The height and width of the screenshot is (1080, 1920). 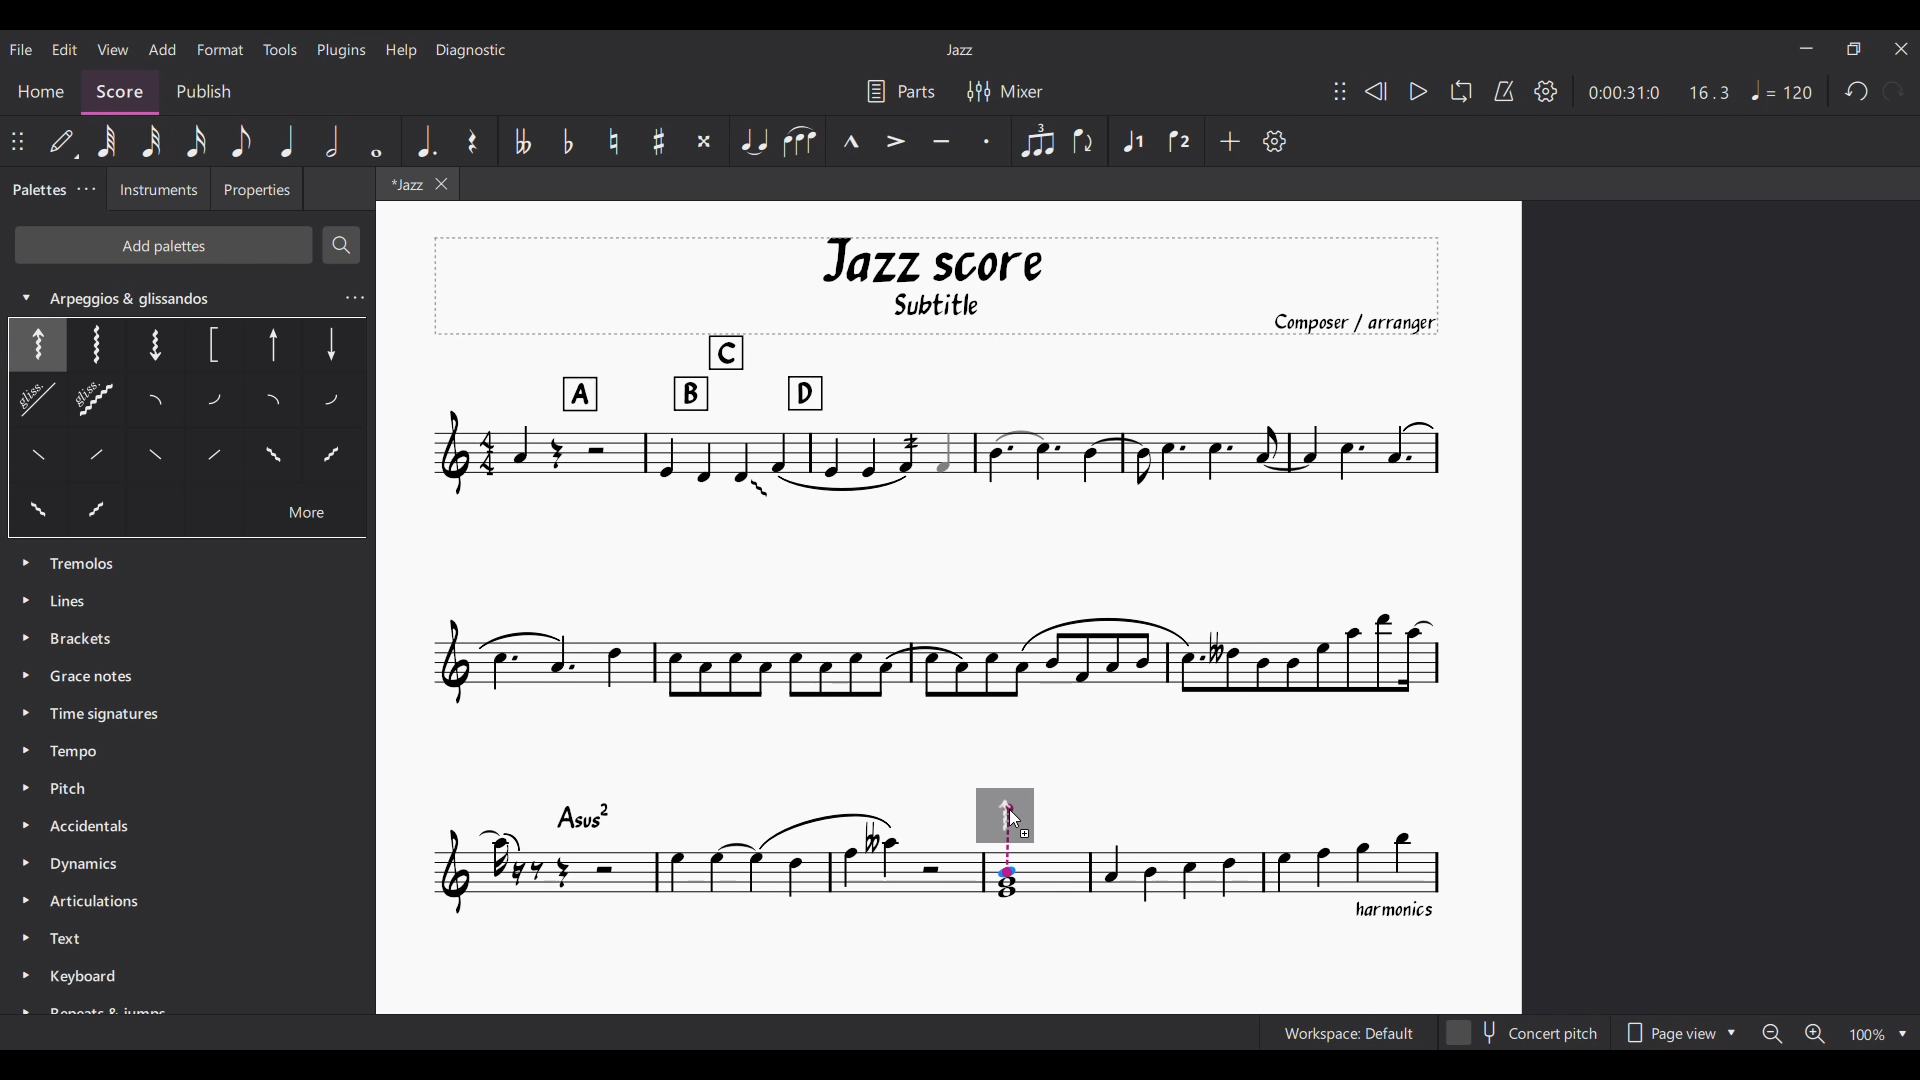 What do you see at coordinates (567, 142) in the screenshot?
I see `Toggle flat` at bounding box center [567, 142].